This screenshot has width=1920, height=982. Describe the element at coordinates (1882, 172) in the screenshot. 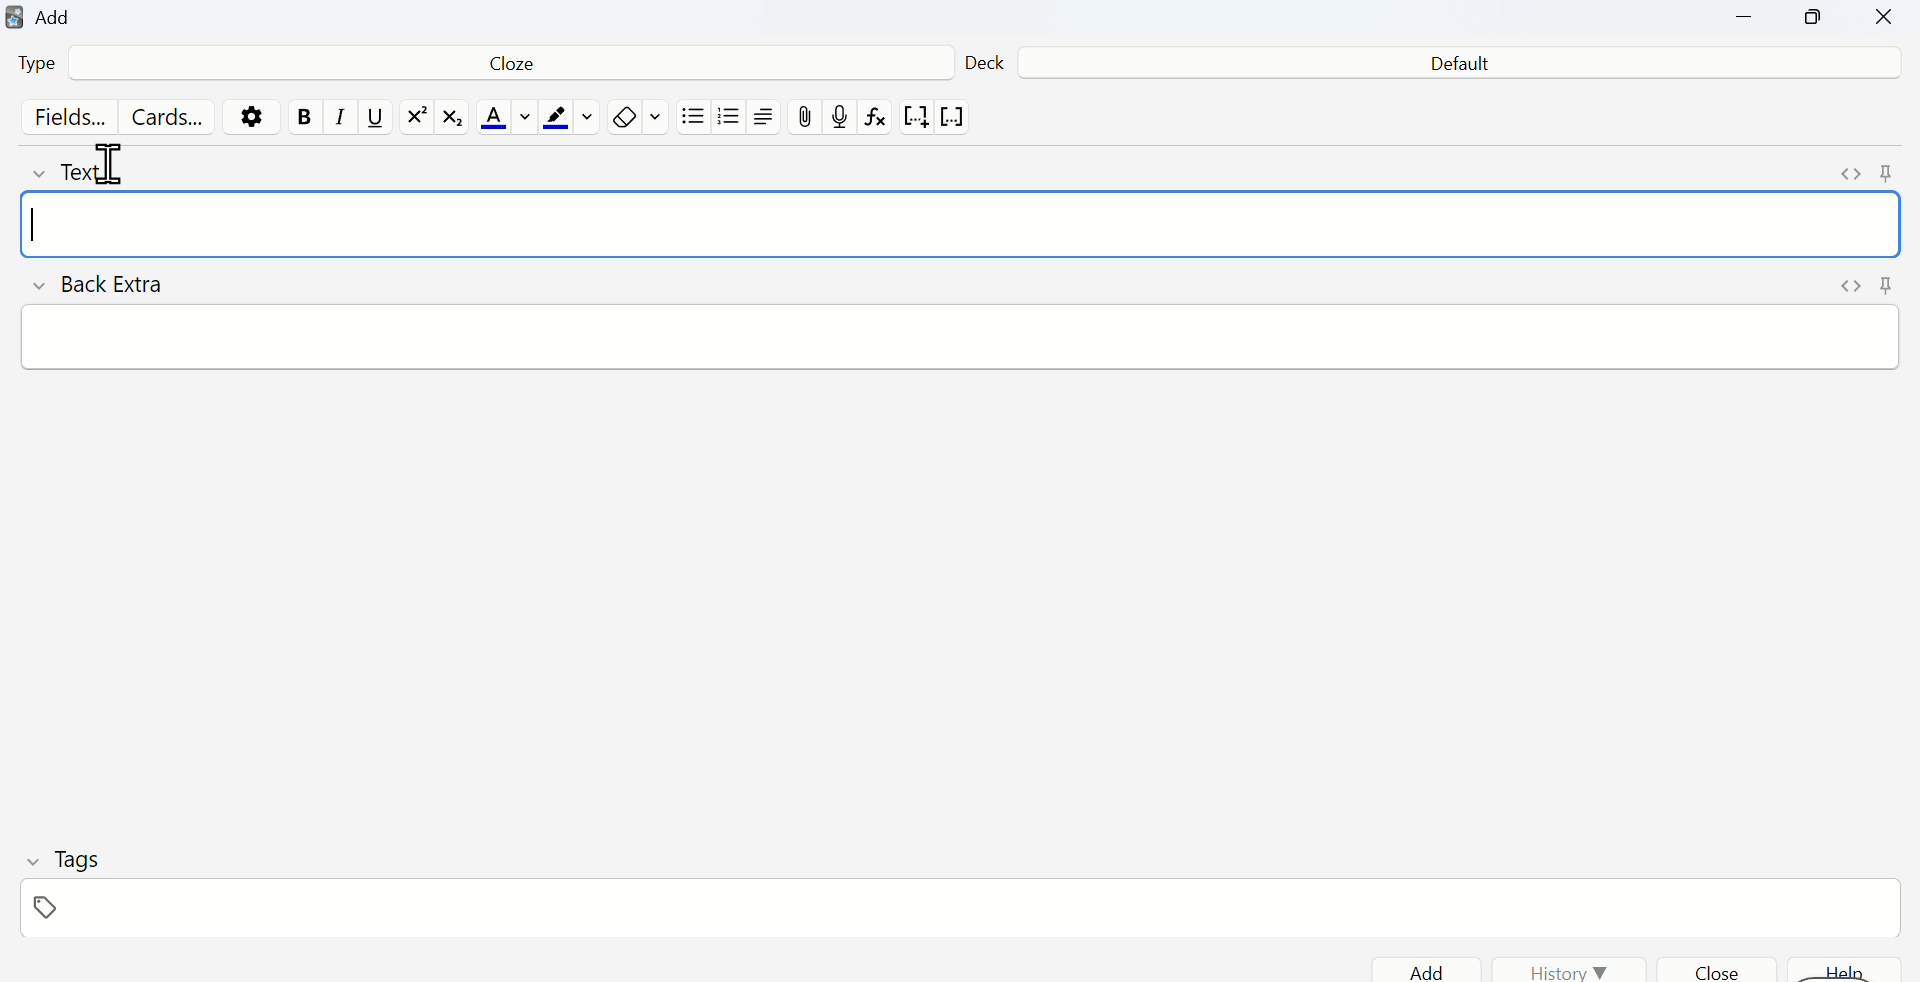

I see `Pin` at that location.